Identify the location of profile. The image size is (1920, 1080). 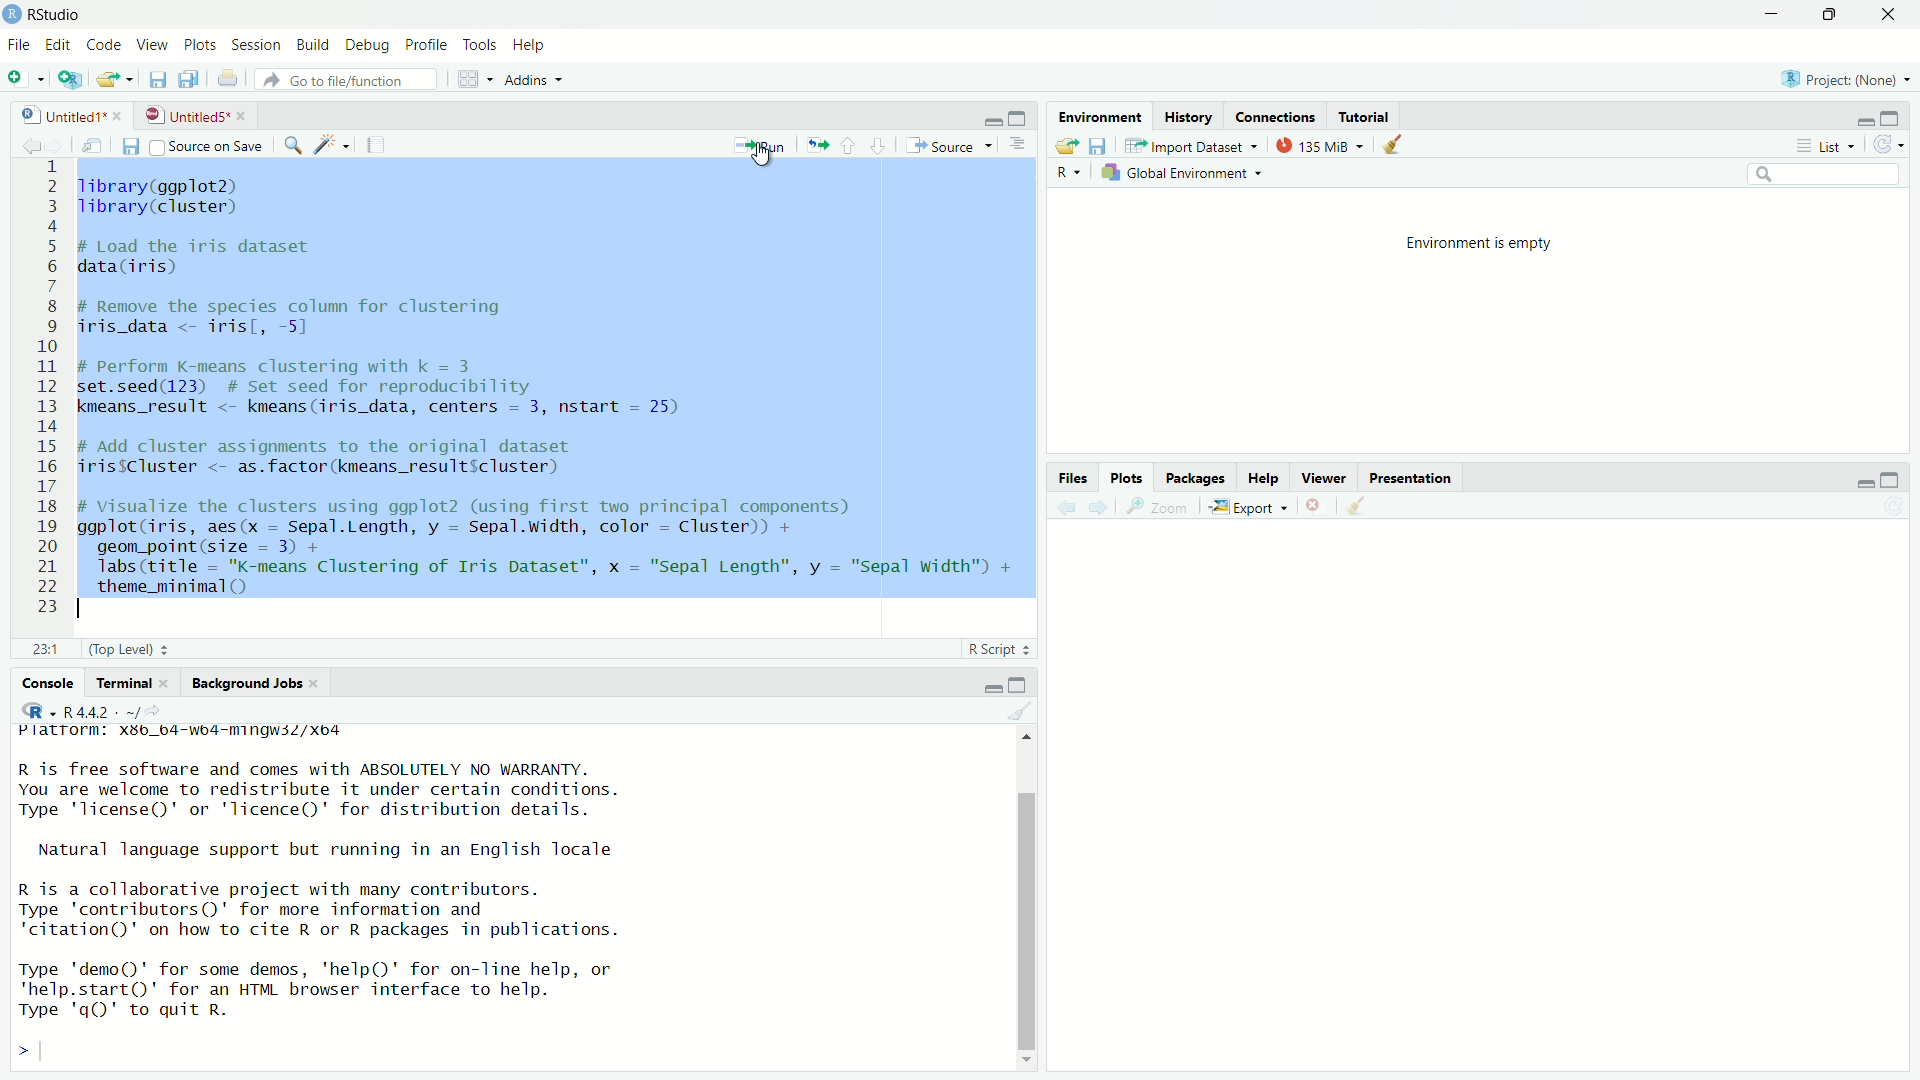
(428, 43).